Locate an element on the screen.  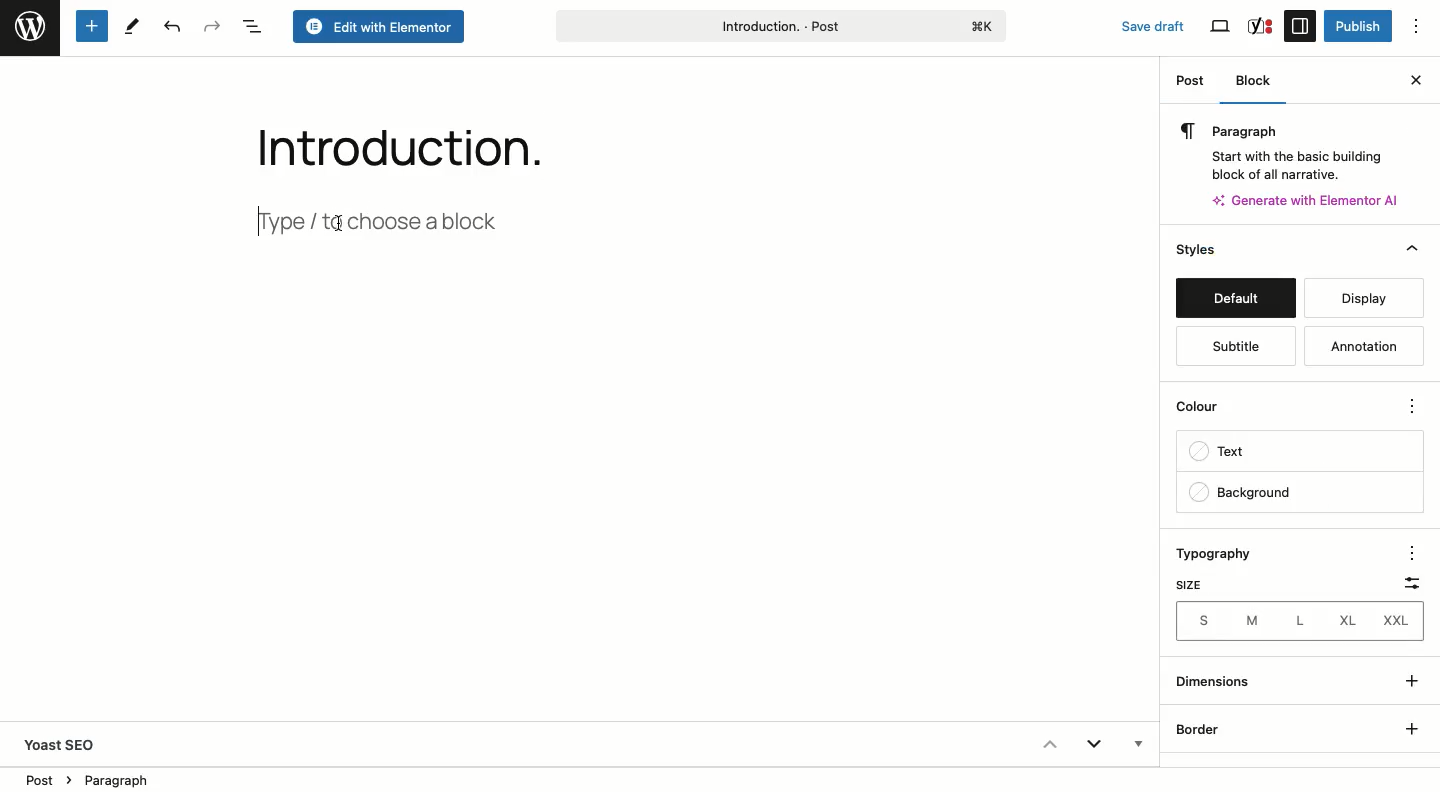
Sidebar is located at coordinates (1300, 25).